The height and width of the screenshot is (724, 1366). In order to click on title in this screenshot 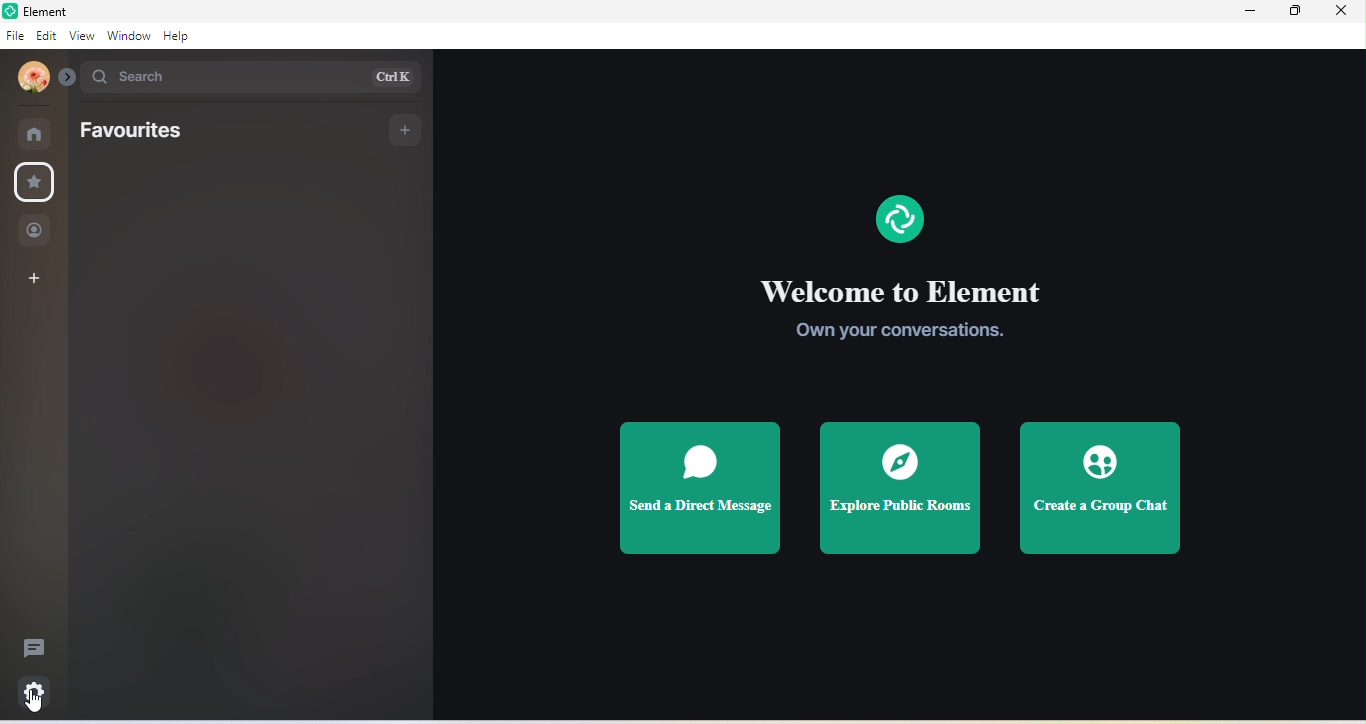, I will do `click(51, 11)`.